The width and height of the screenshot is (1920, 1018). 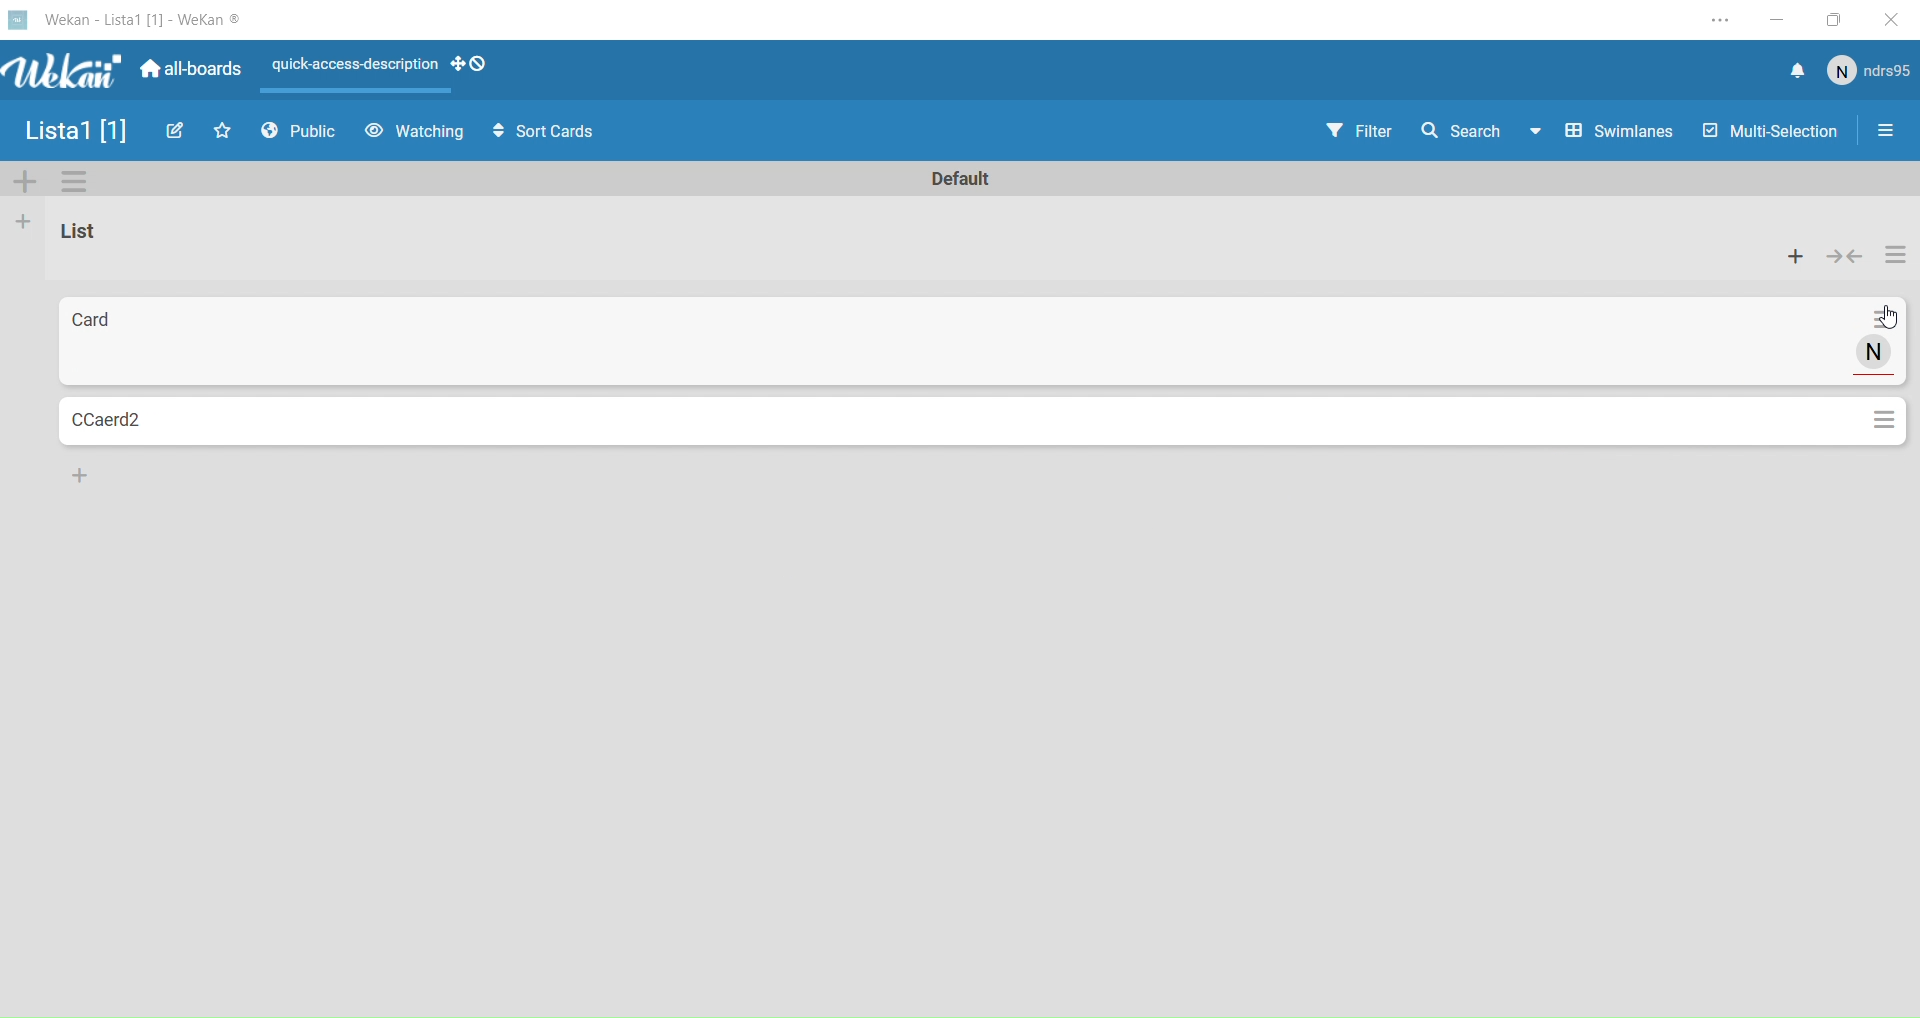 What do you see at coordinates (1882, 315) in the screenshot?
I see `Settings` at bounding box center [1882, 315].